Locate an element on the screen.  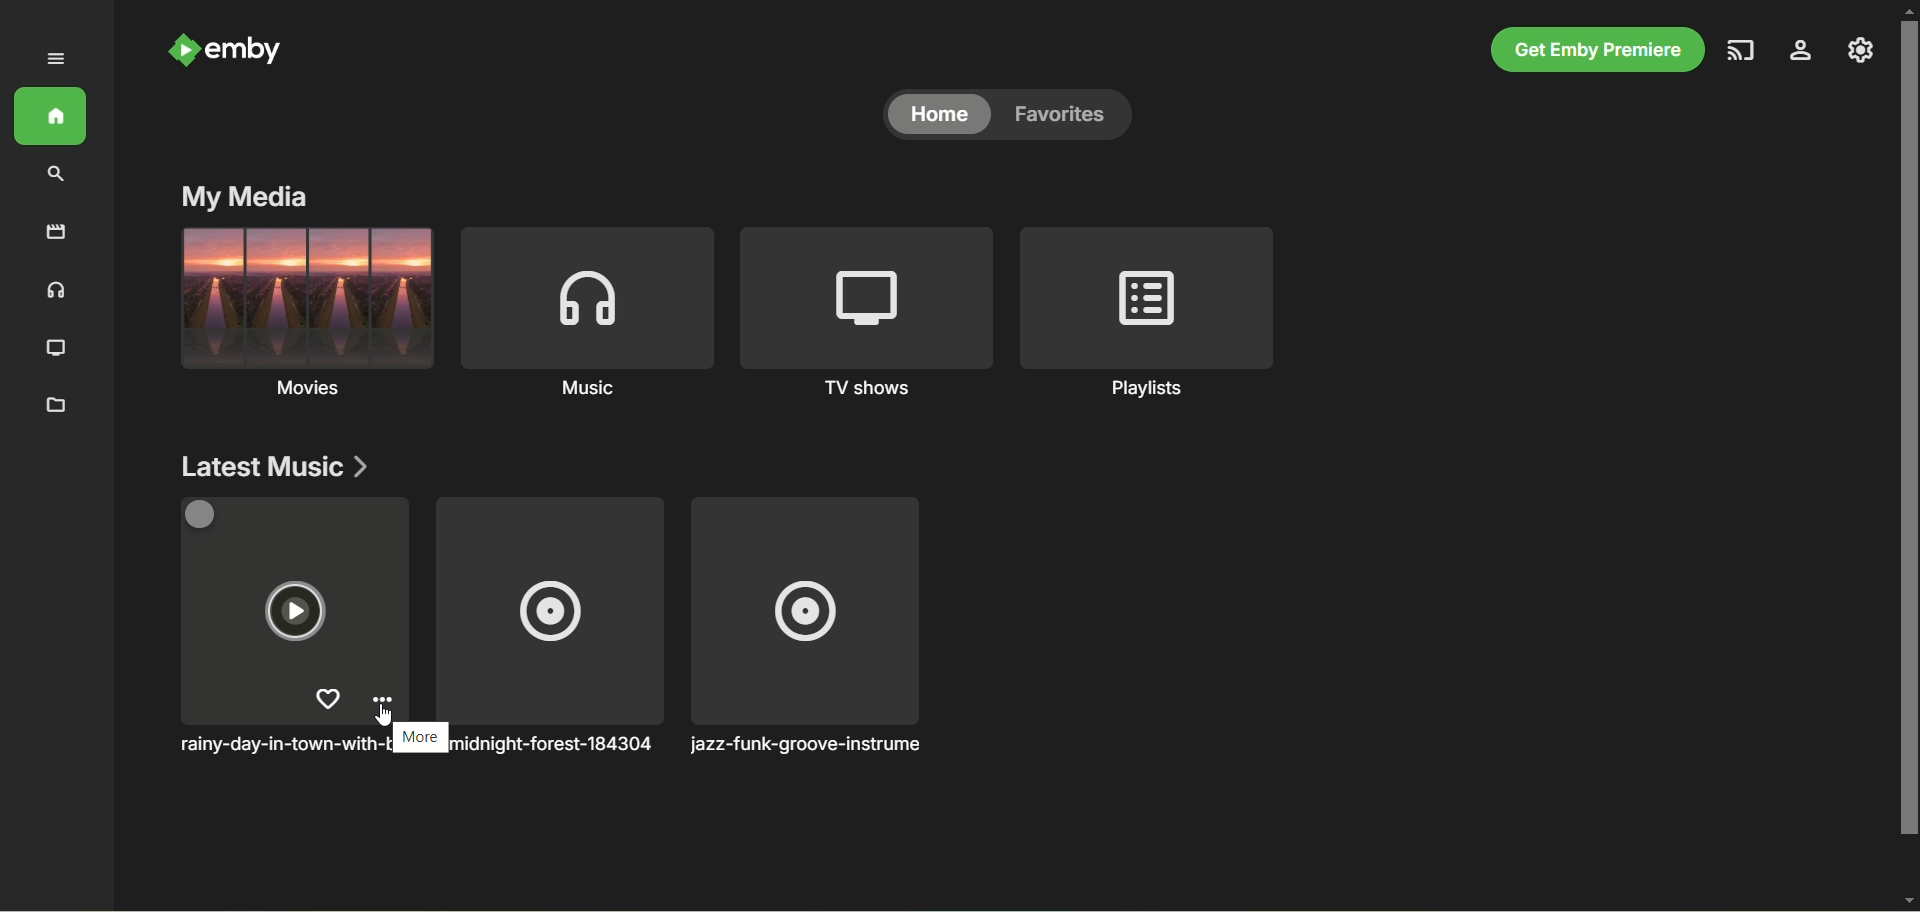
metadata manager is located at coordinates (57, 408).